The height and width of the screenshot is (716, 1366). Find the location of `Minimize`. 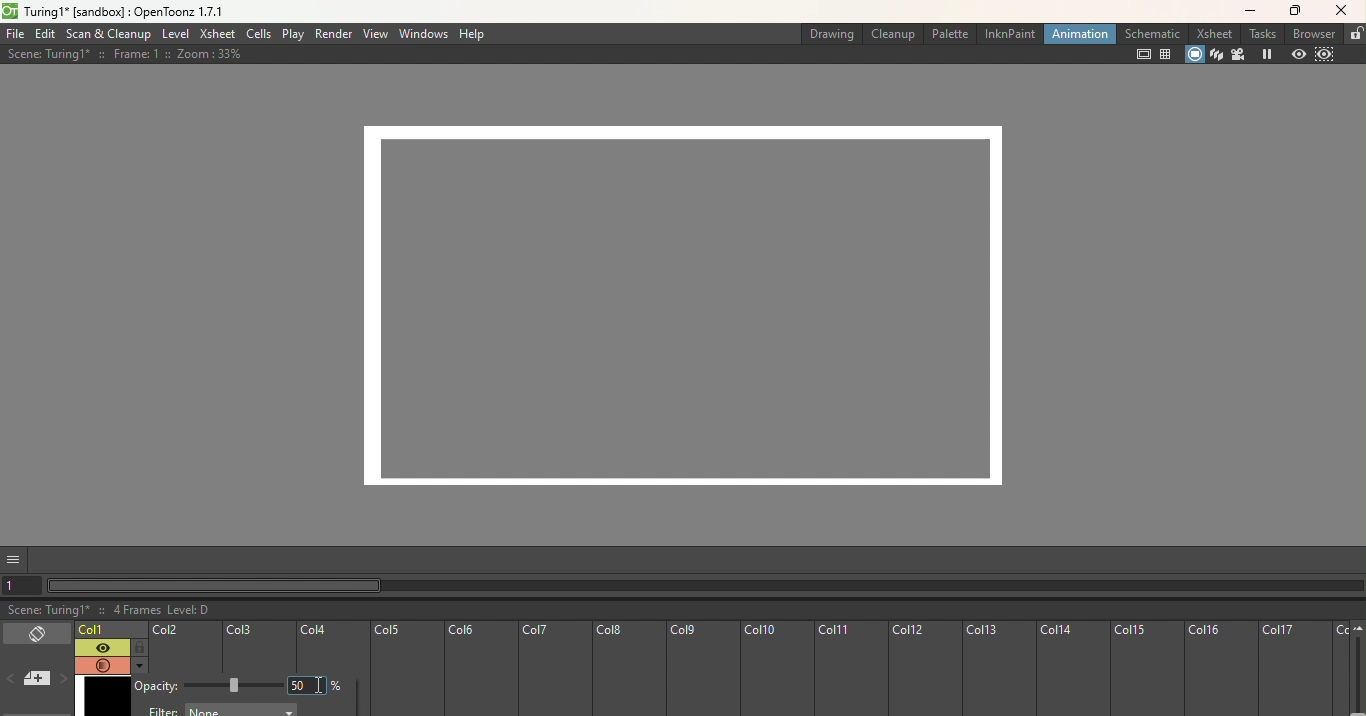

Minimize is located at coordinates (1246, 14).